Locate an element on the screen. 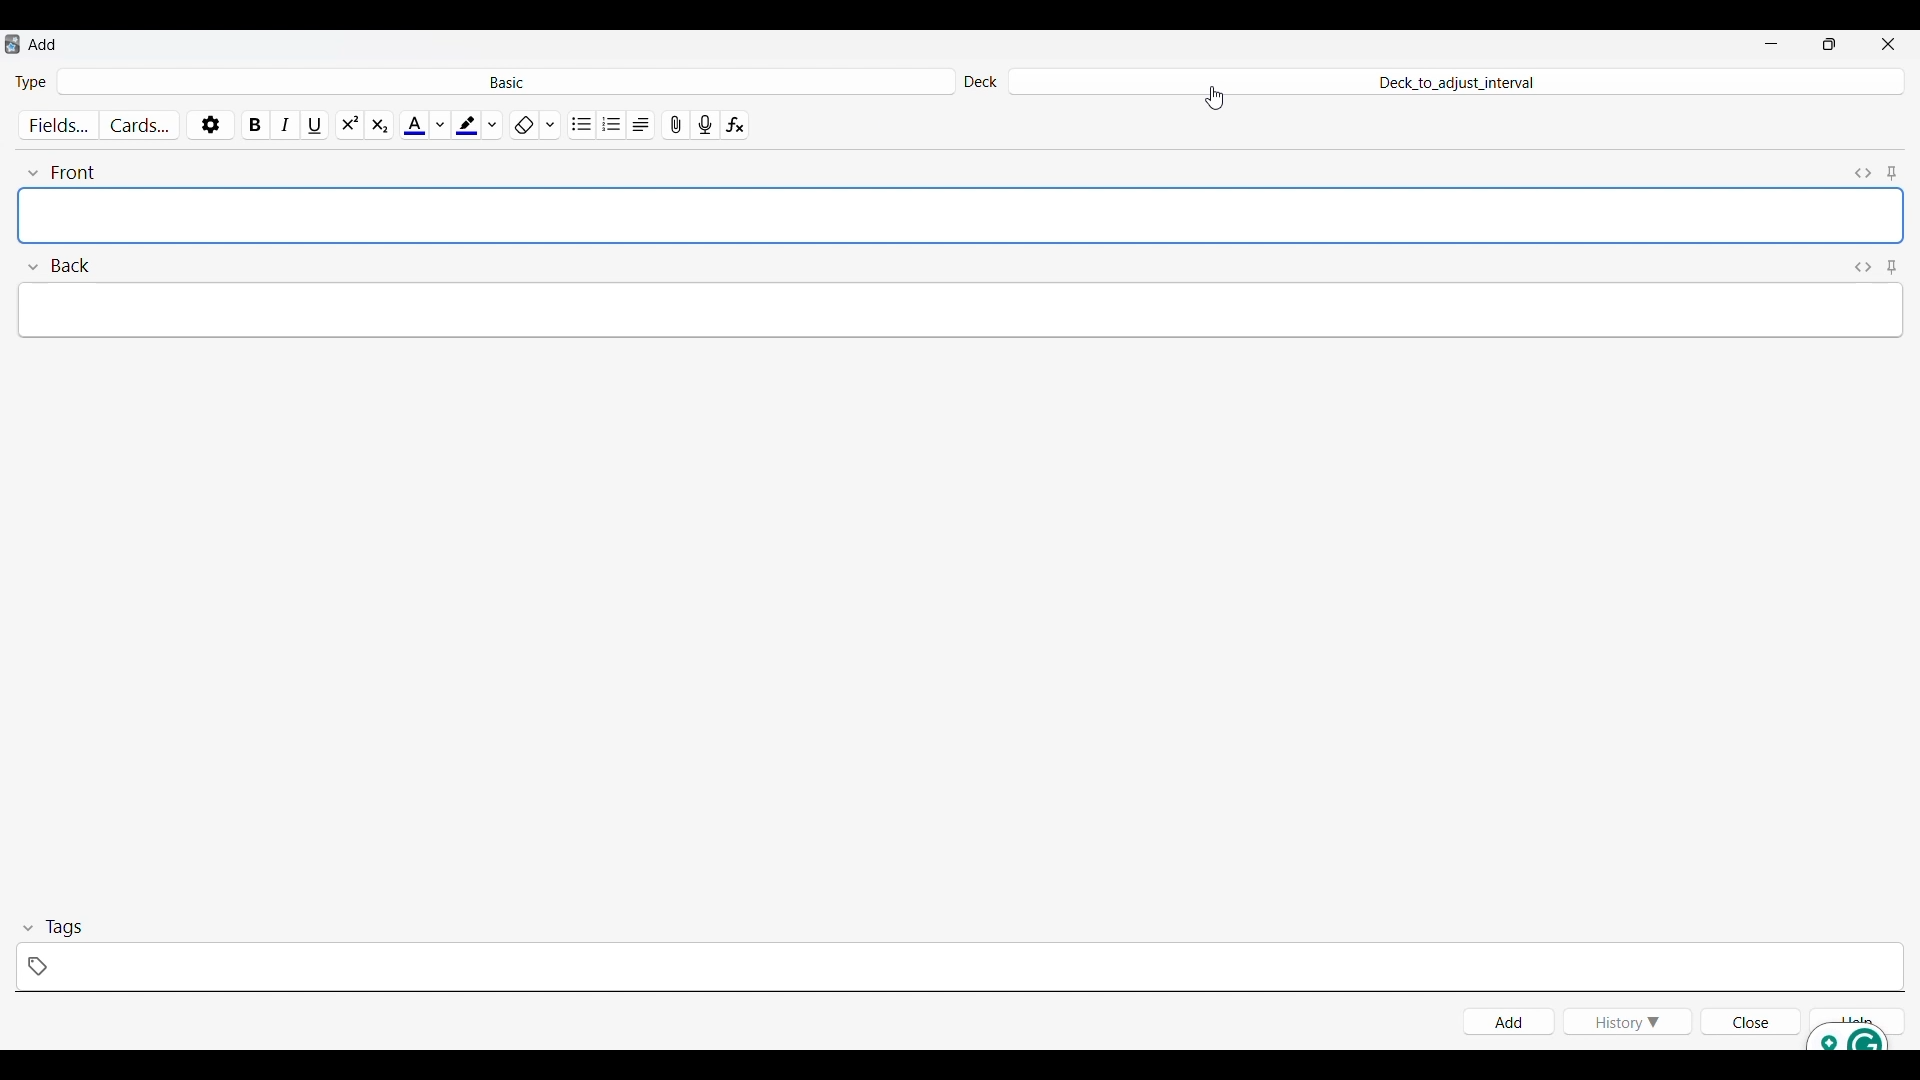  Close interface is located at coordinates (1888, 43).